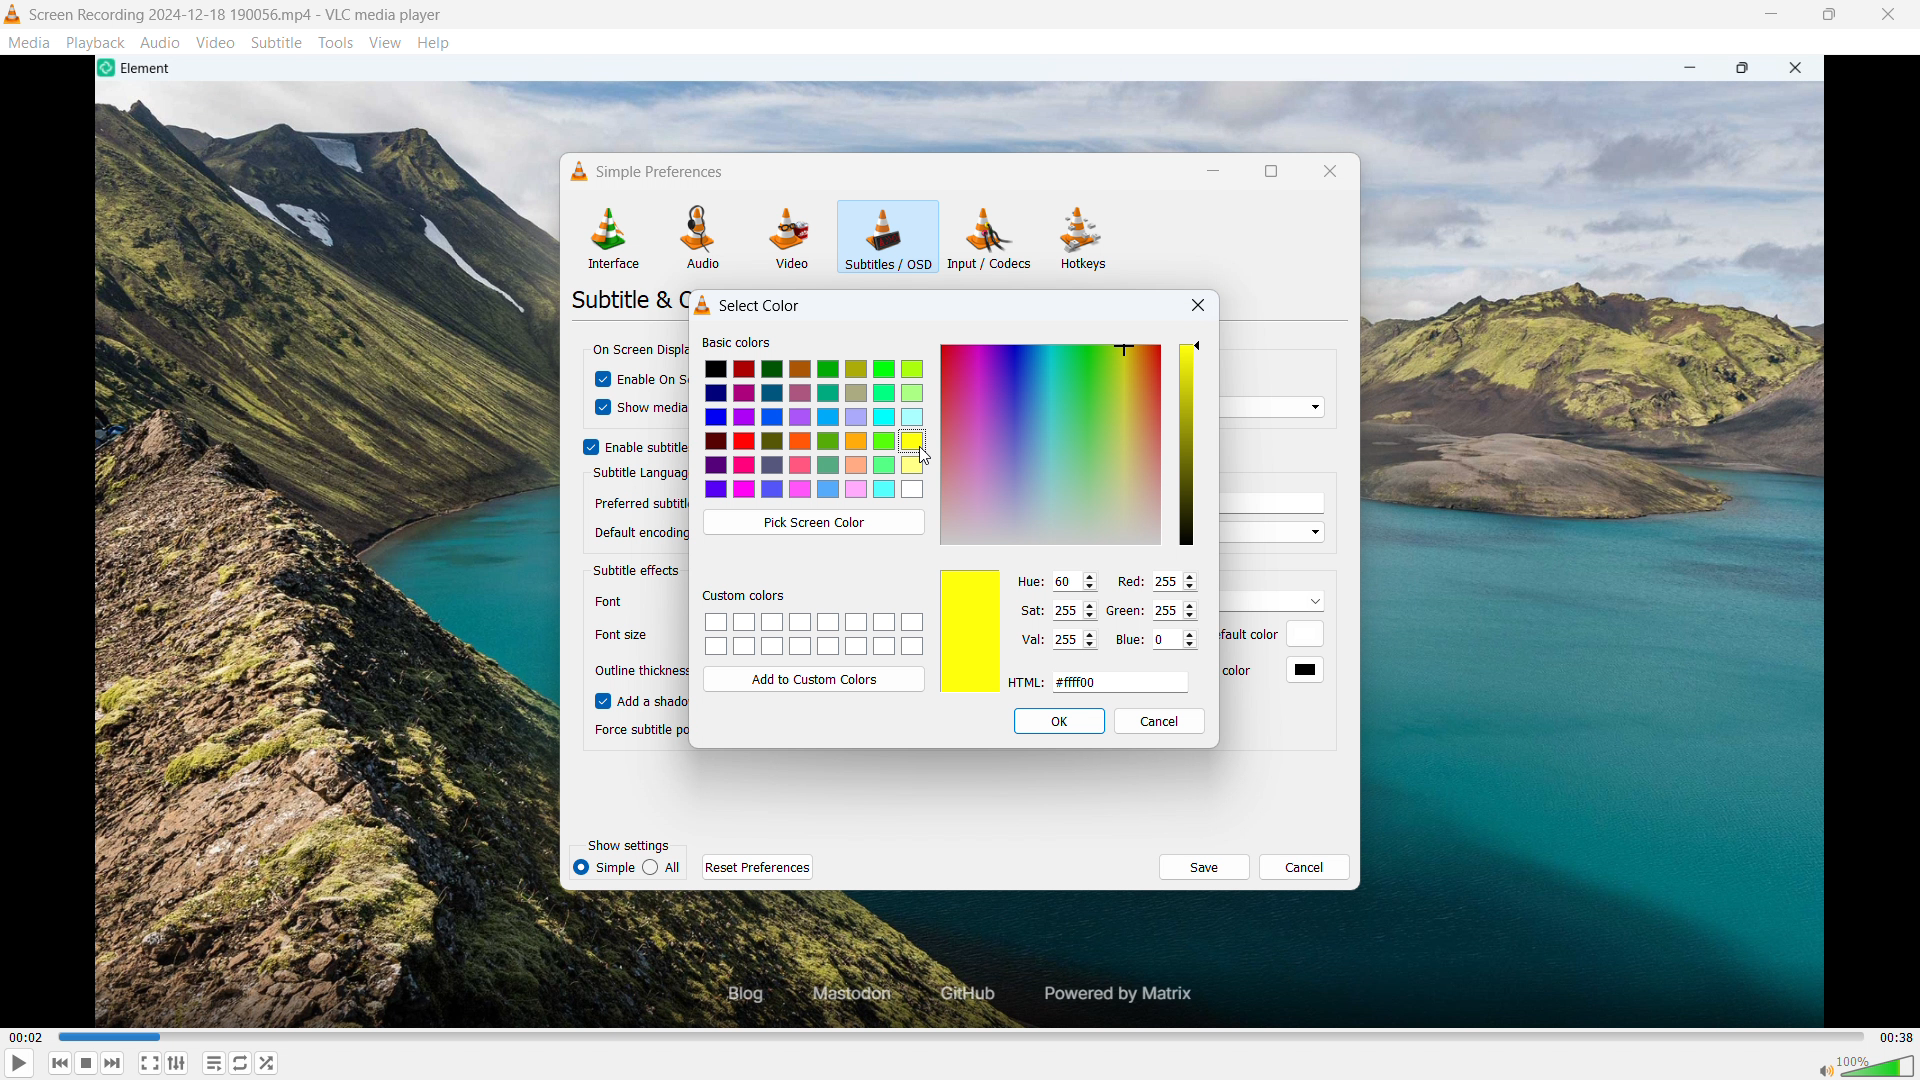 This screenshot has width=1920, height=1080. Describe the element at coordinates (1896, 1038) in the screenshot. I see `Video duration ` at that location.